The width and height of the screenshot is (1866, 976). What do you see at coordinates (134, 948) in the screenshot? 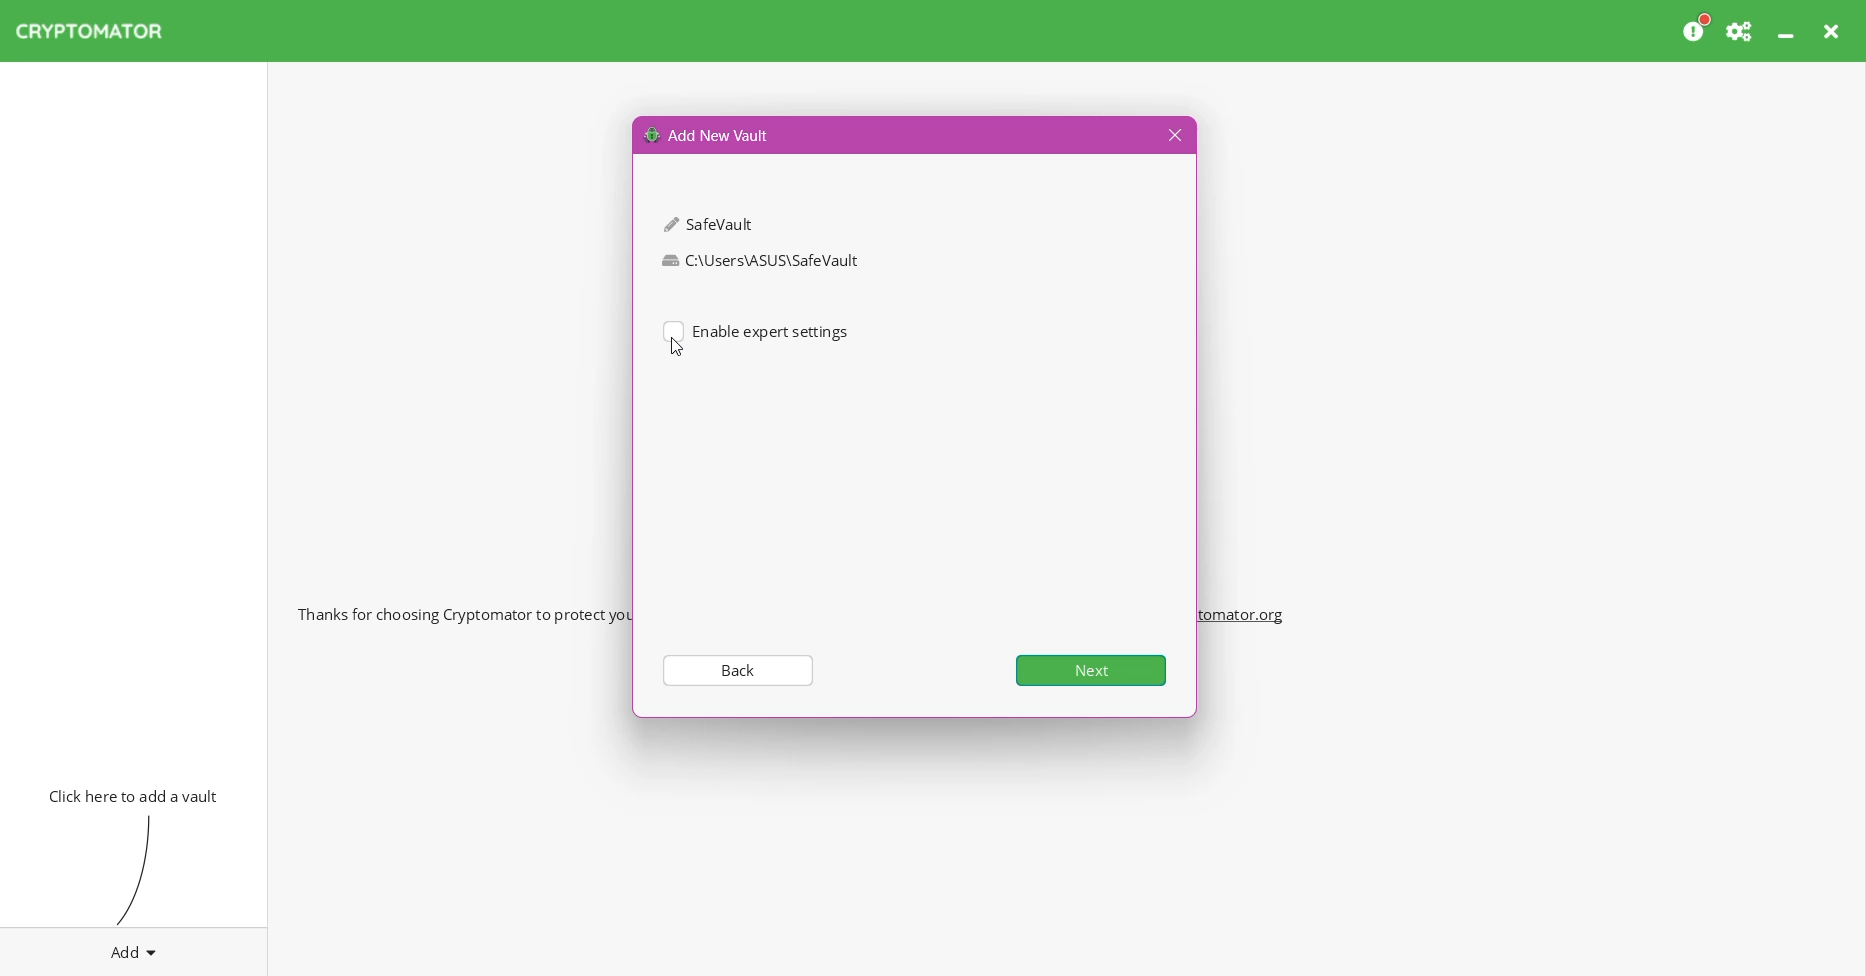
I see `Add` at bounding box center [134, 948].